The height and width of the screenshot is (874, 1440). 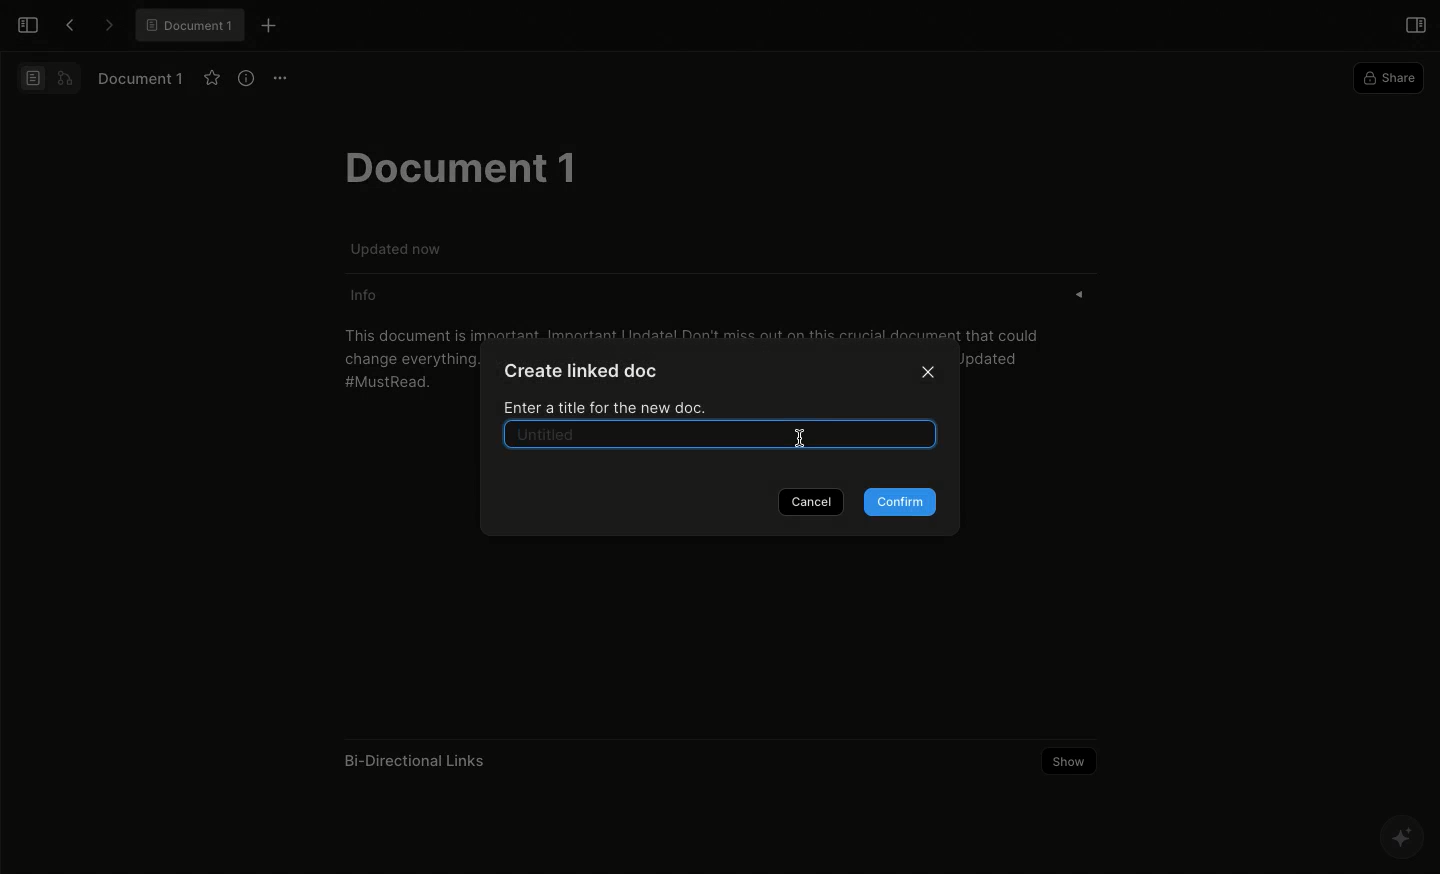 I want to click on Create linked doc, so click(x=584, y=371).